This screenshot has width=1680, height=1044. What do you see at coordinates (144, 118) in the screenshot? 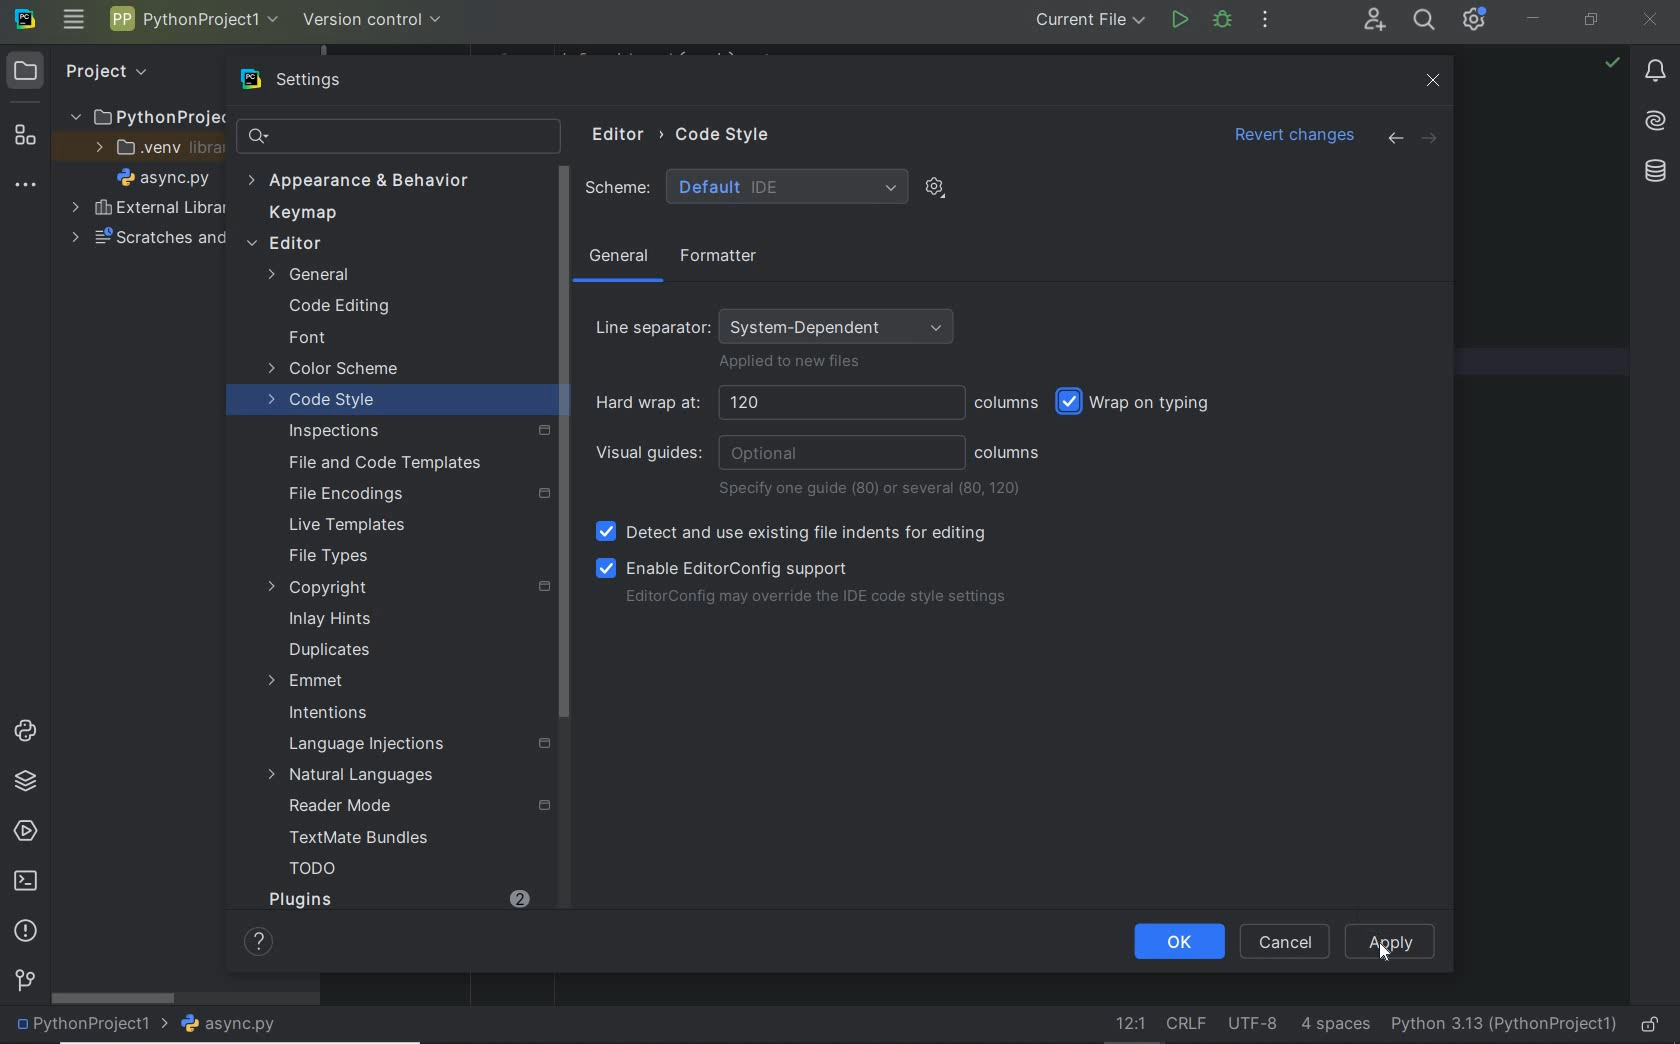
I see `project folder` at bounding box center [144, 118].